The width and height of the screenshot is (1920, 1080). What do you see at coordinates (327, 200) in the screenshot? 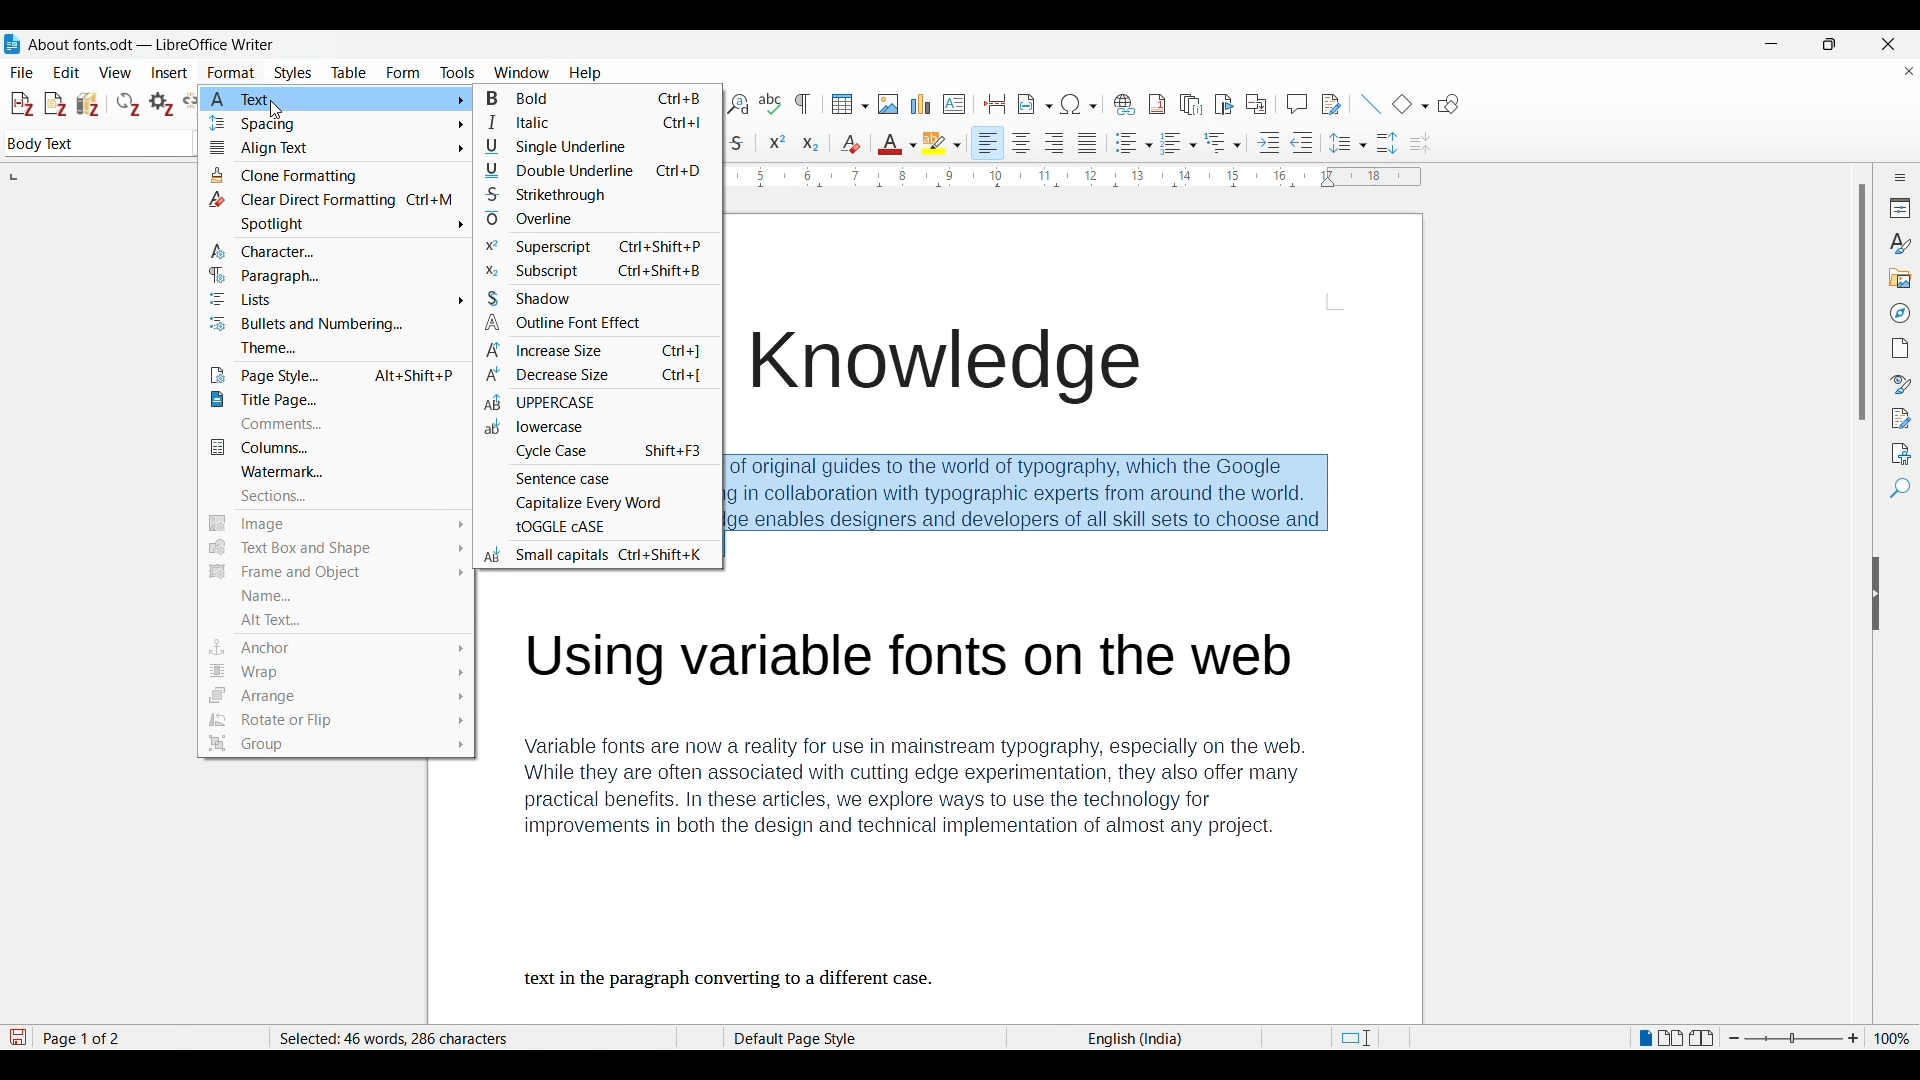
I see `Clear Direct Formatting` at bounding box center [327, 200].